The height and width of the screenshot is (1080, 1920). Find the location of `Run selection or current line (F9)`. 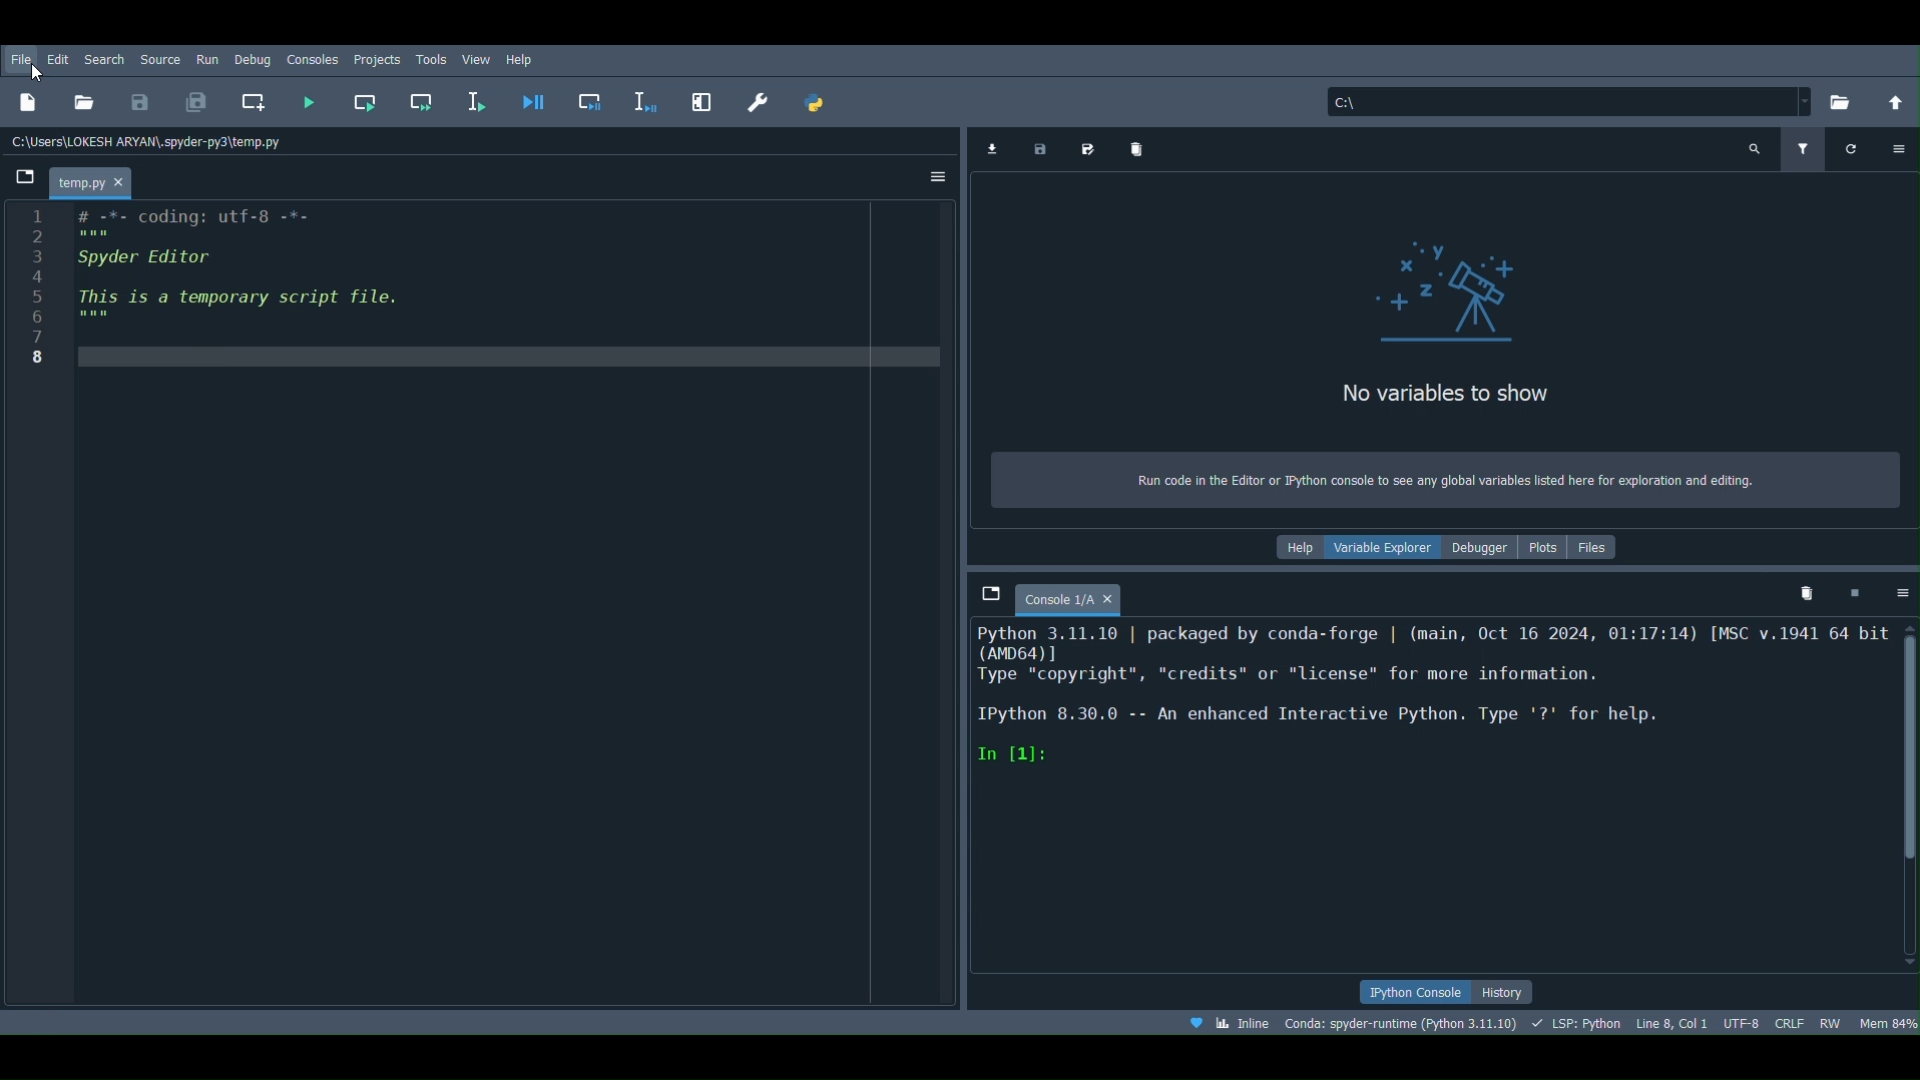

Run selection or current line (F9) is located at coordinates (478, 98).